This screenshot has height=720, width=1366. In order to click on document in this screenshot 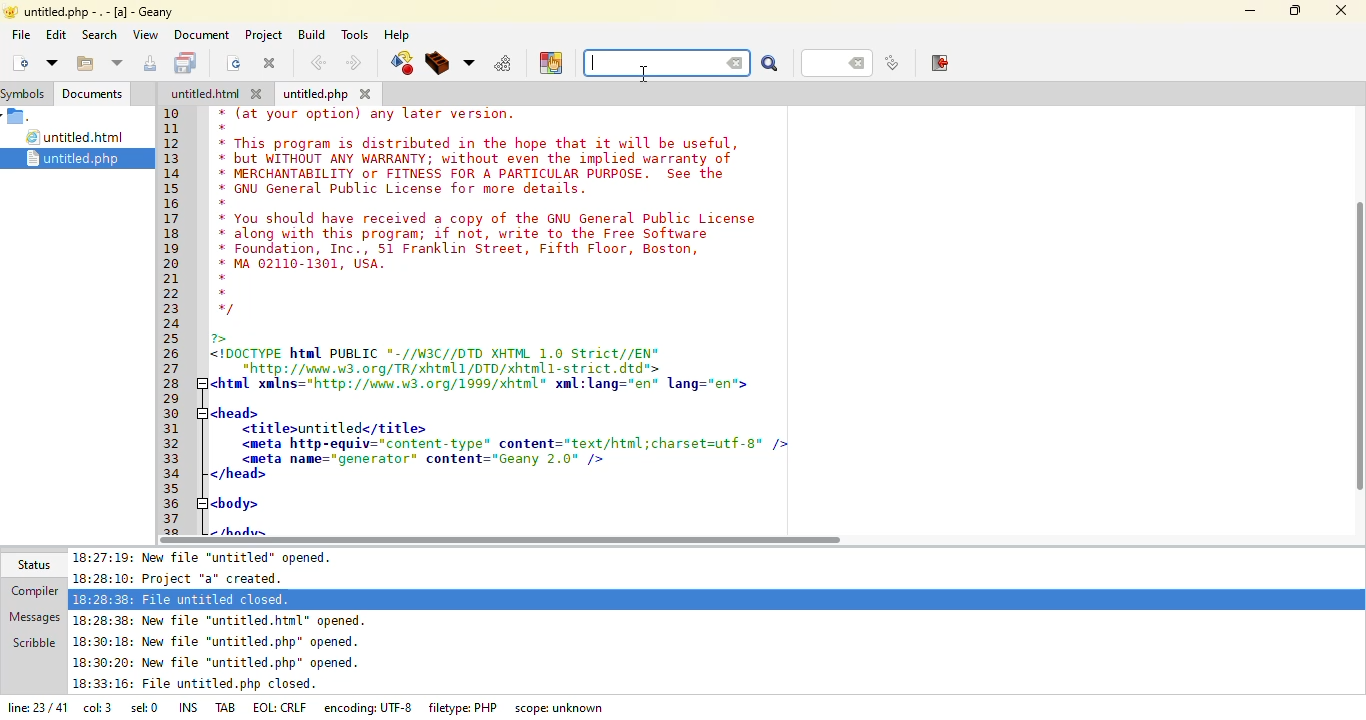, I will do `click(201, 34)`.